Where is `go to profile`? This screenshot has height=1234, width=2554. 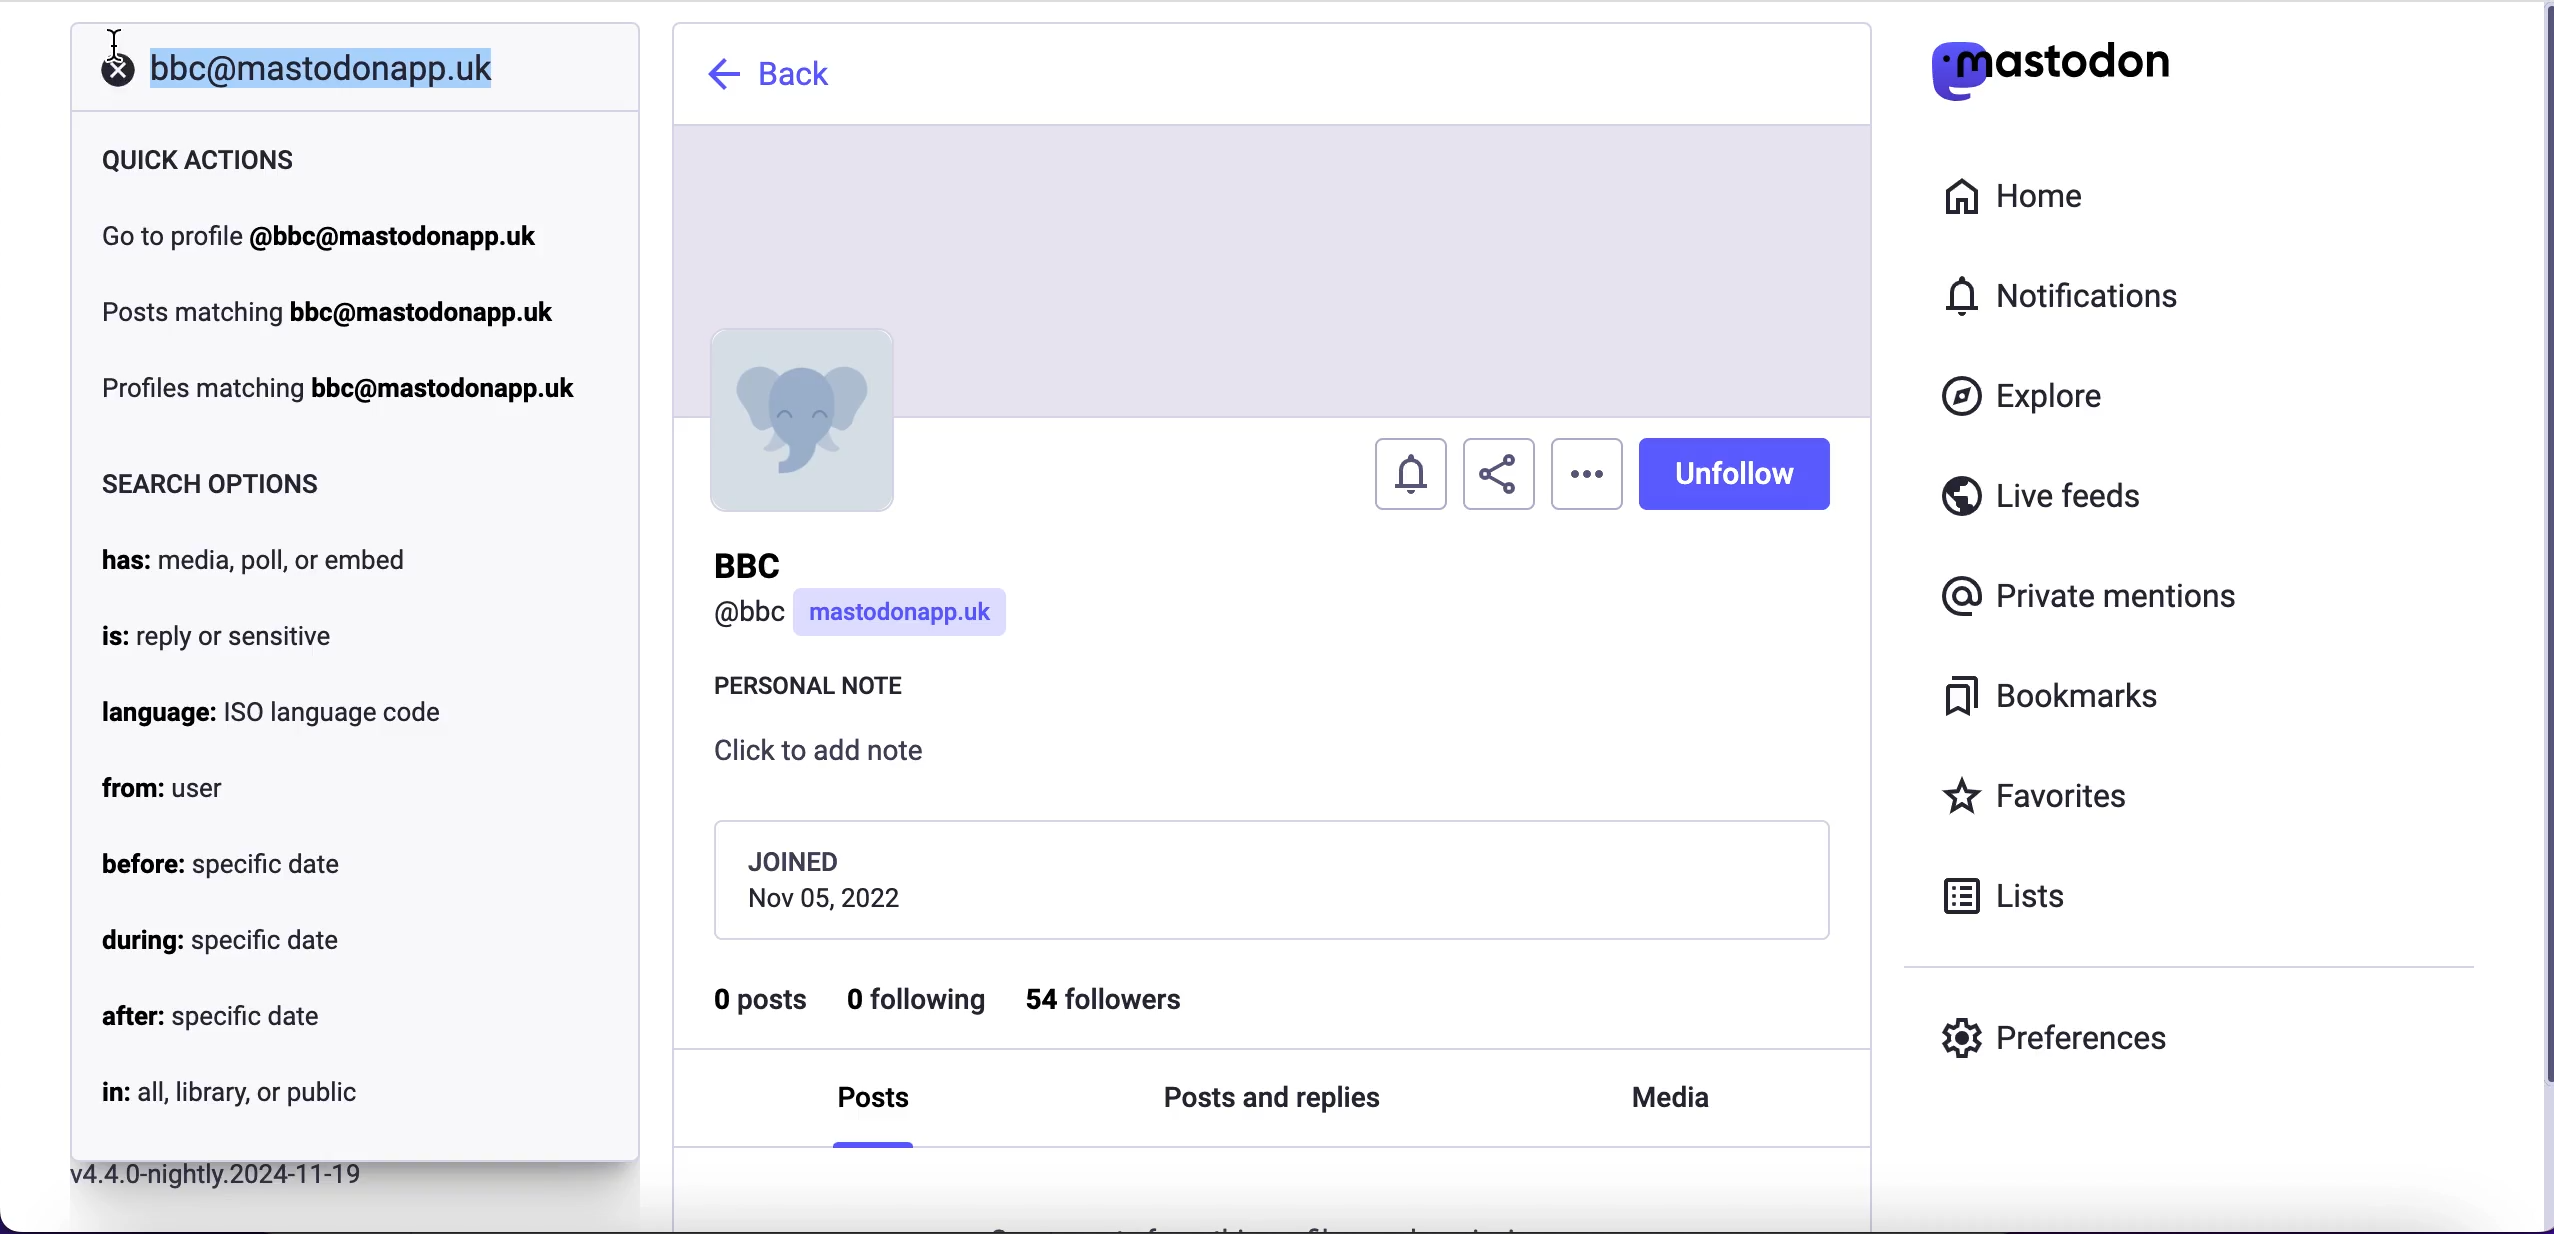
go to profile is located at coordinates (321, 236).